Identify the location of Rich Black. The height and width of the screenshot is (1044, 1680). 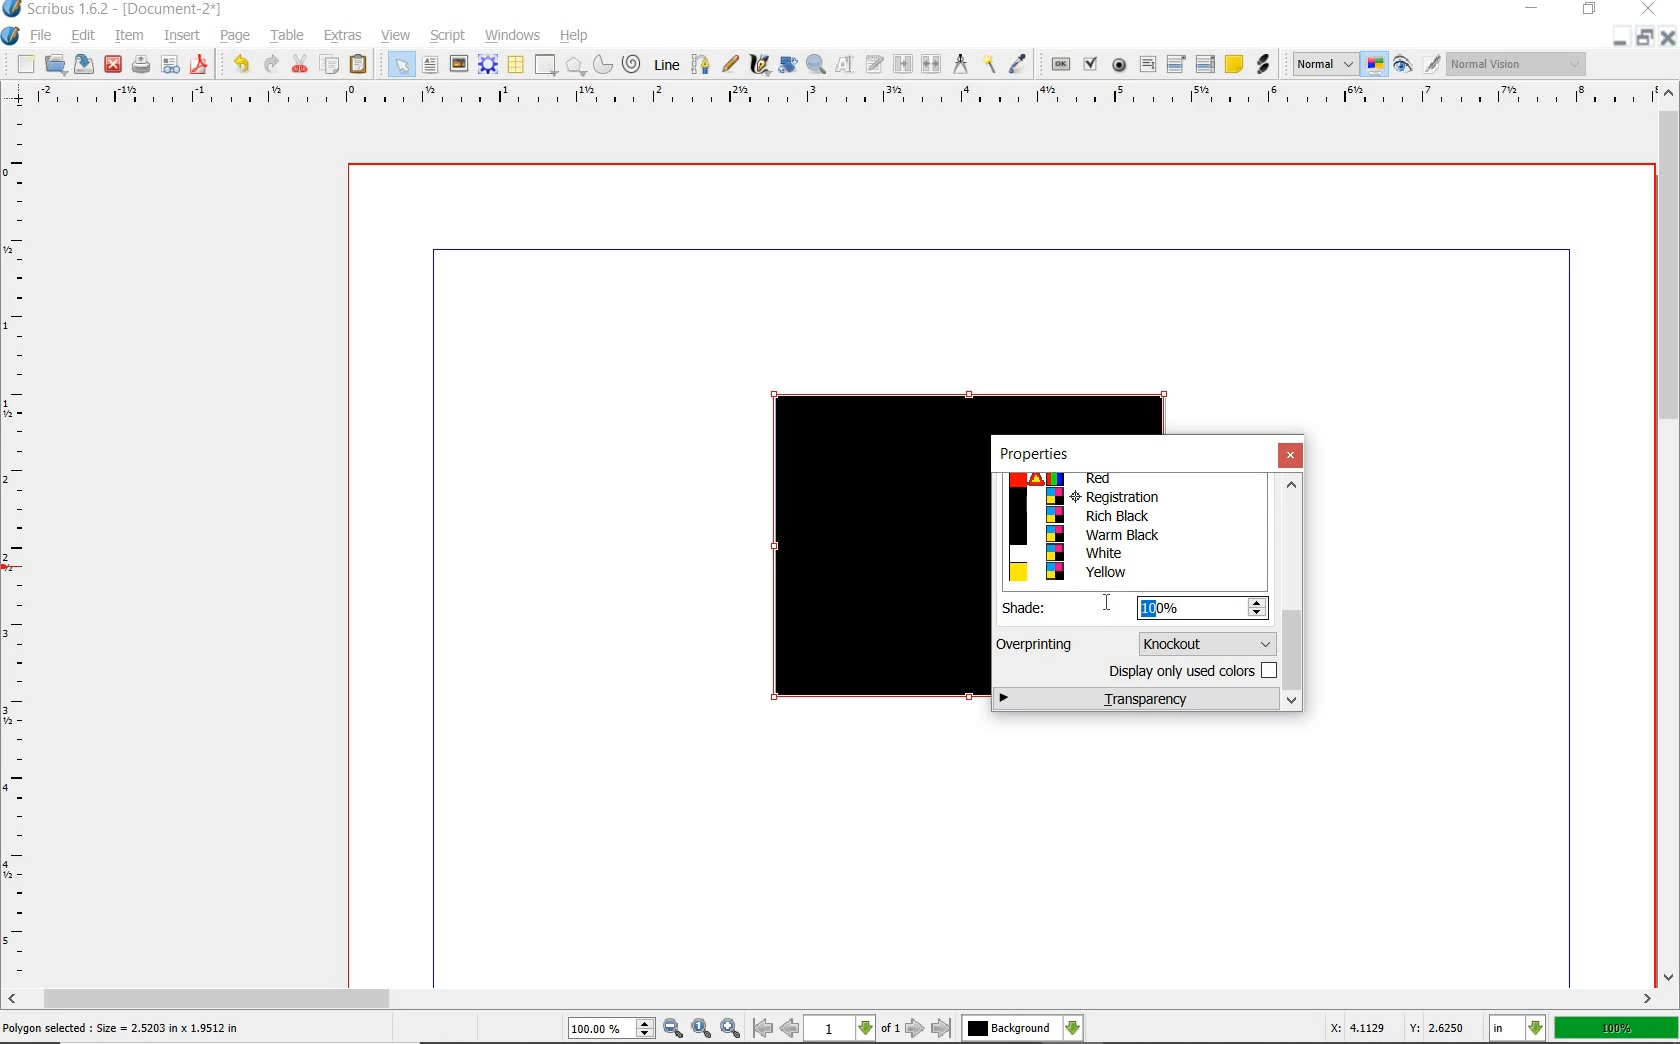
(1132, 517).